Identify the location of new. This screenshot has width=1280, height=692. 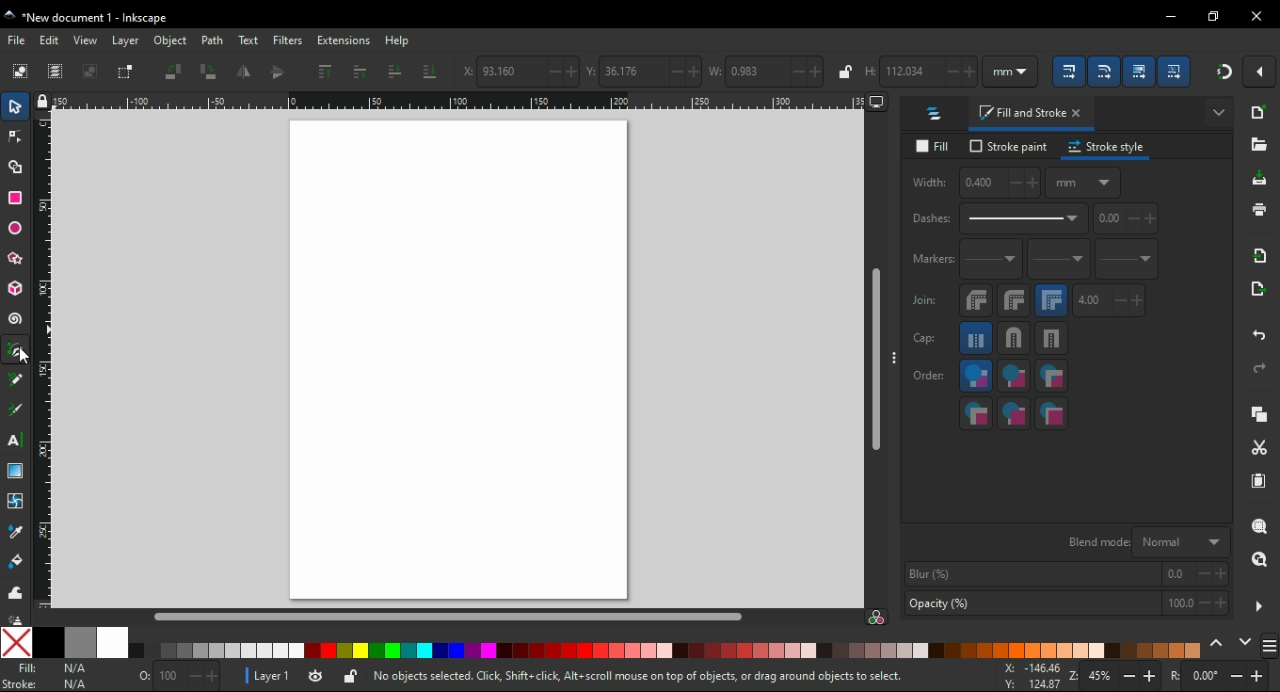
(1261, 112).